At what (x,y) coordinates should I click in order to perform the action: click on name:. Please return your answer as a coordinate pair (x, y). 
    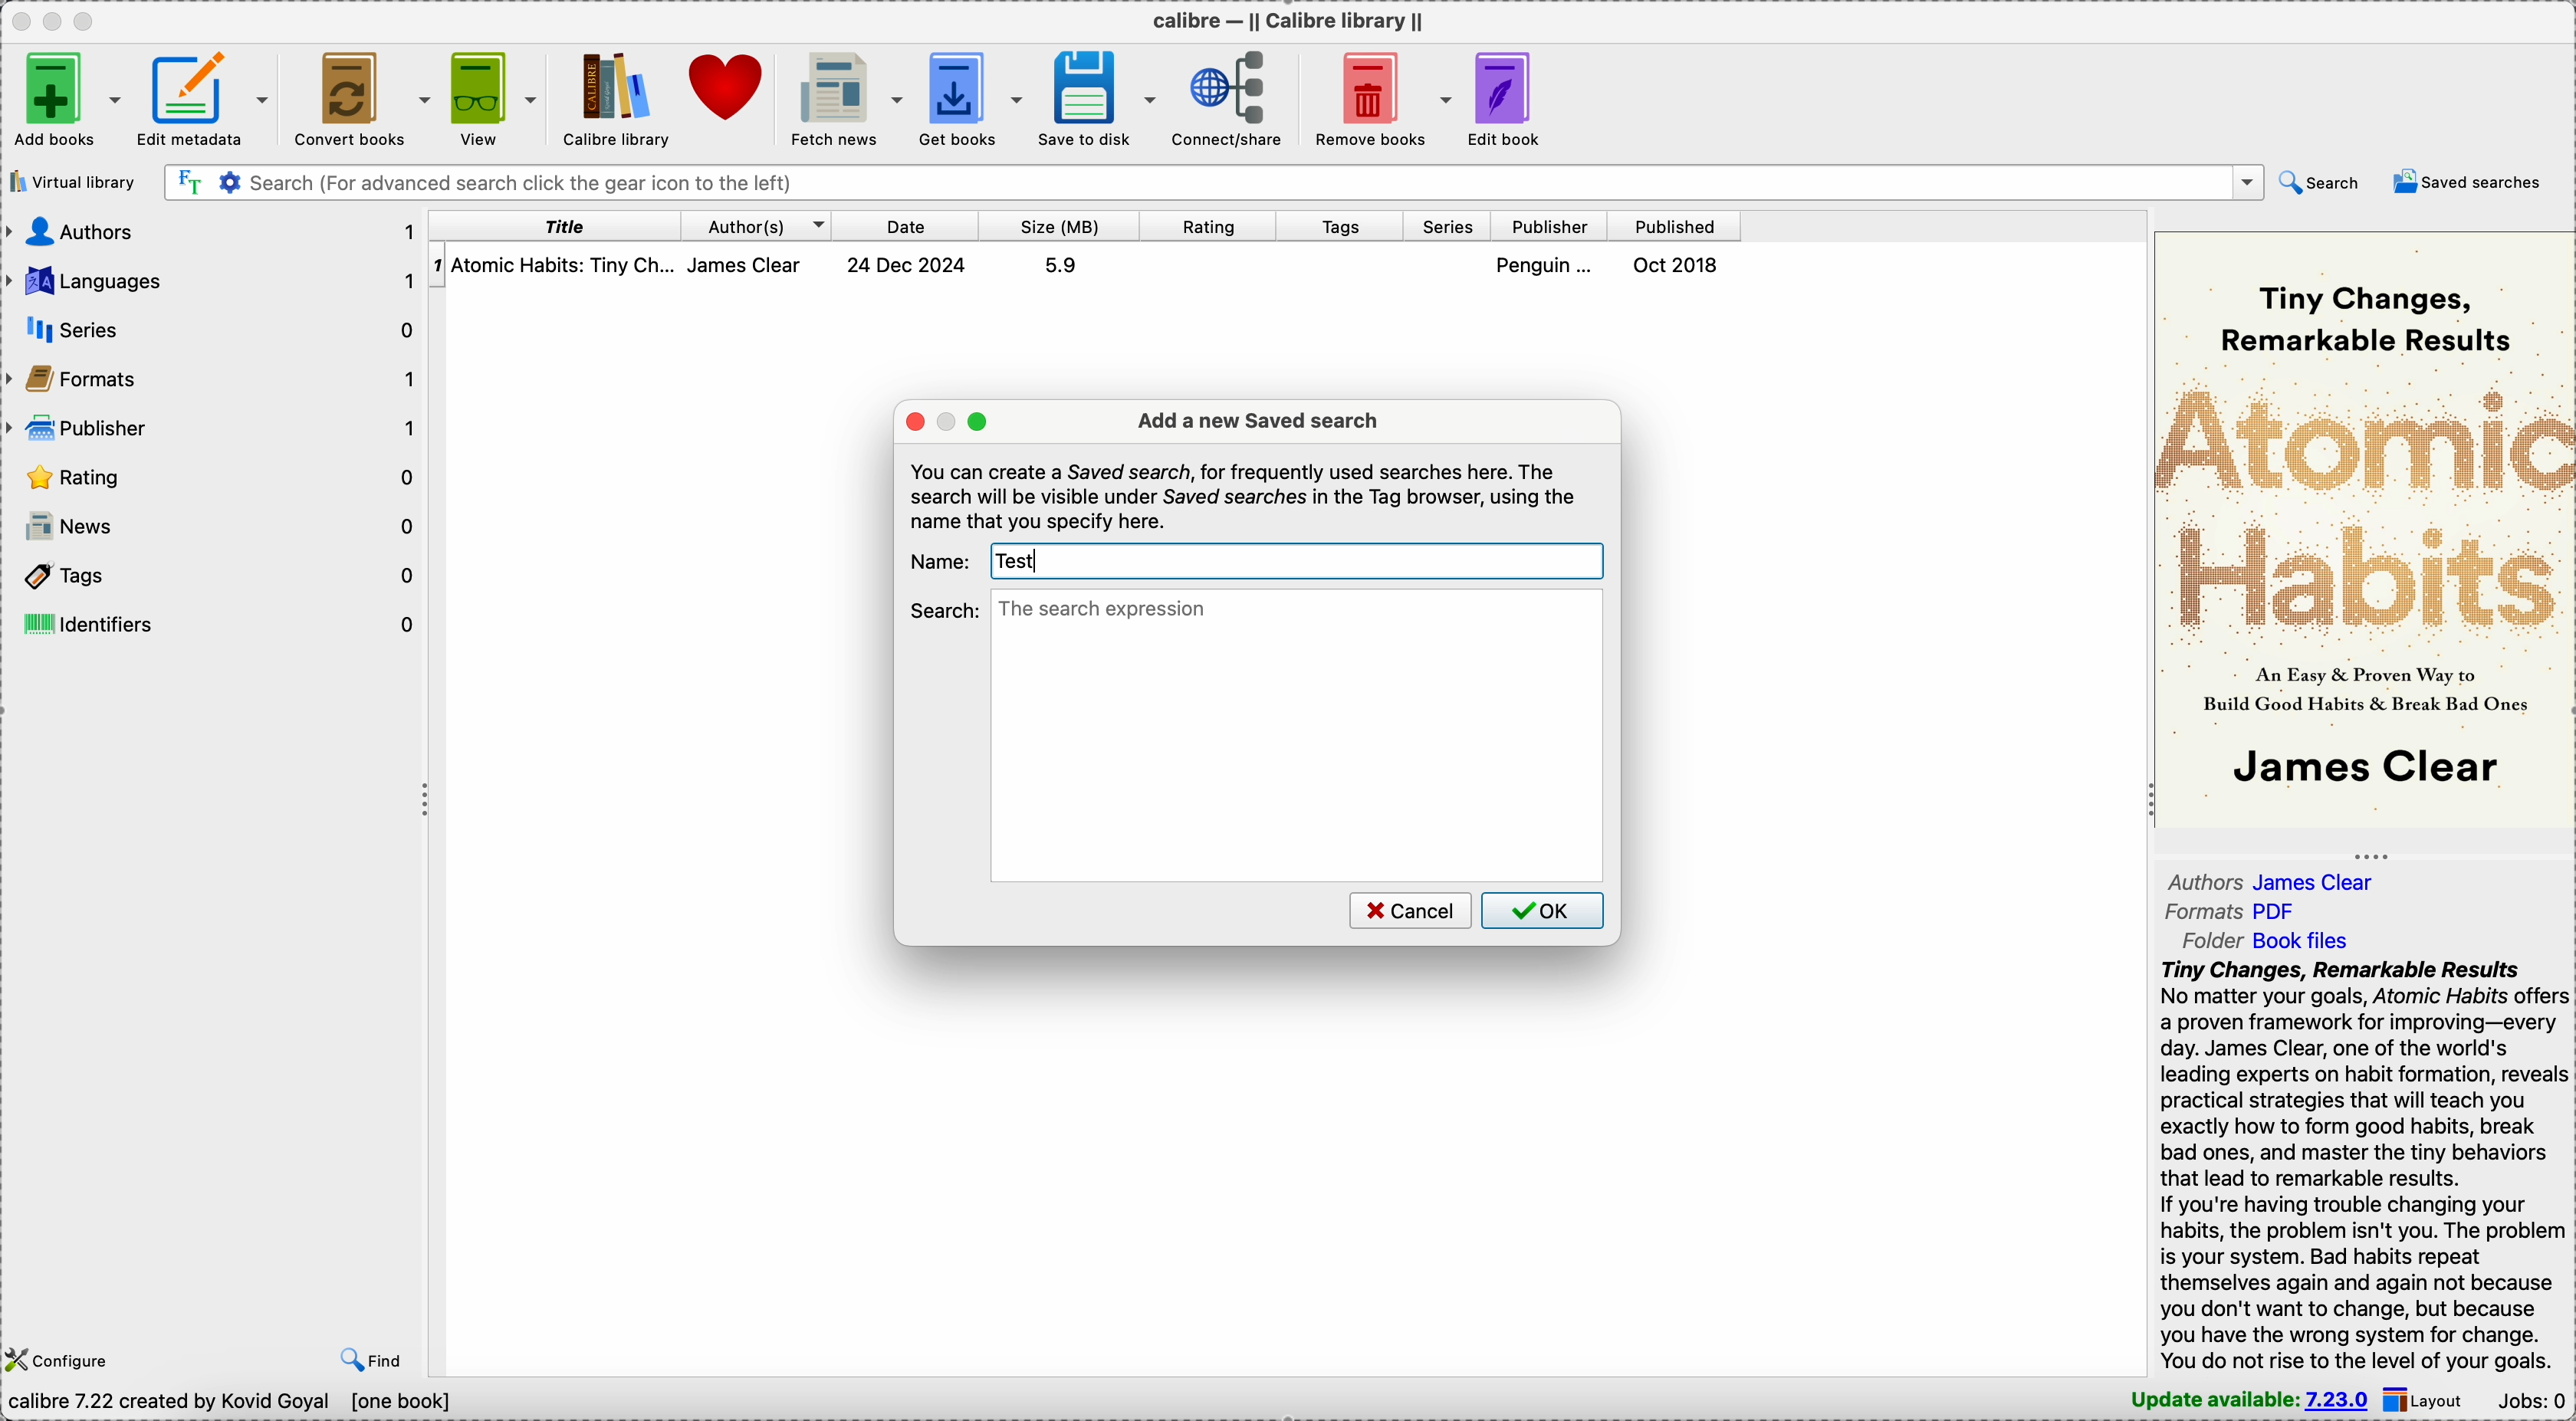
    Looking at the image, I should click on (941, 560).